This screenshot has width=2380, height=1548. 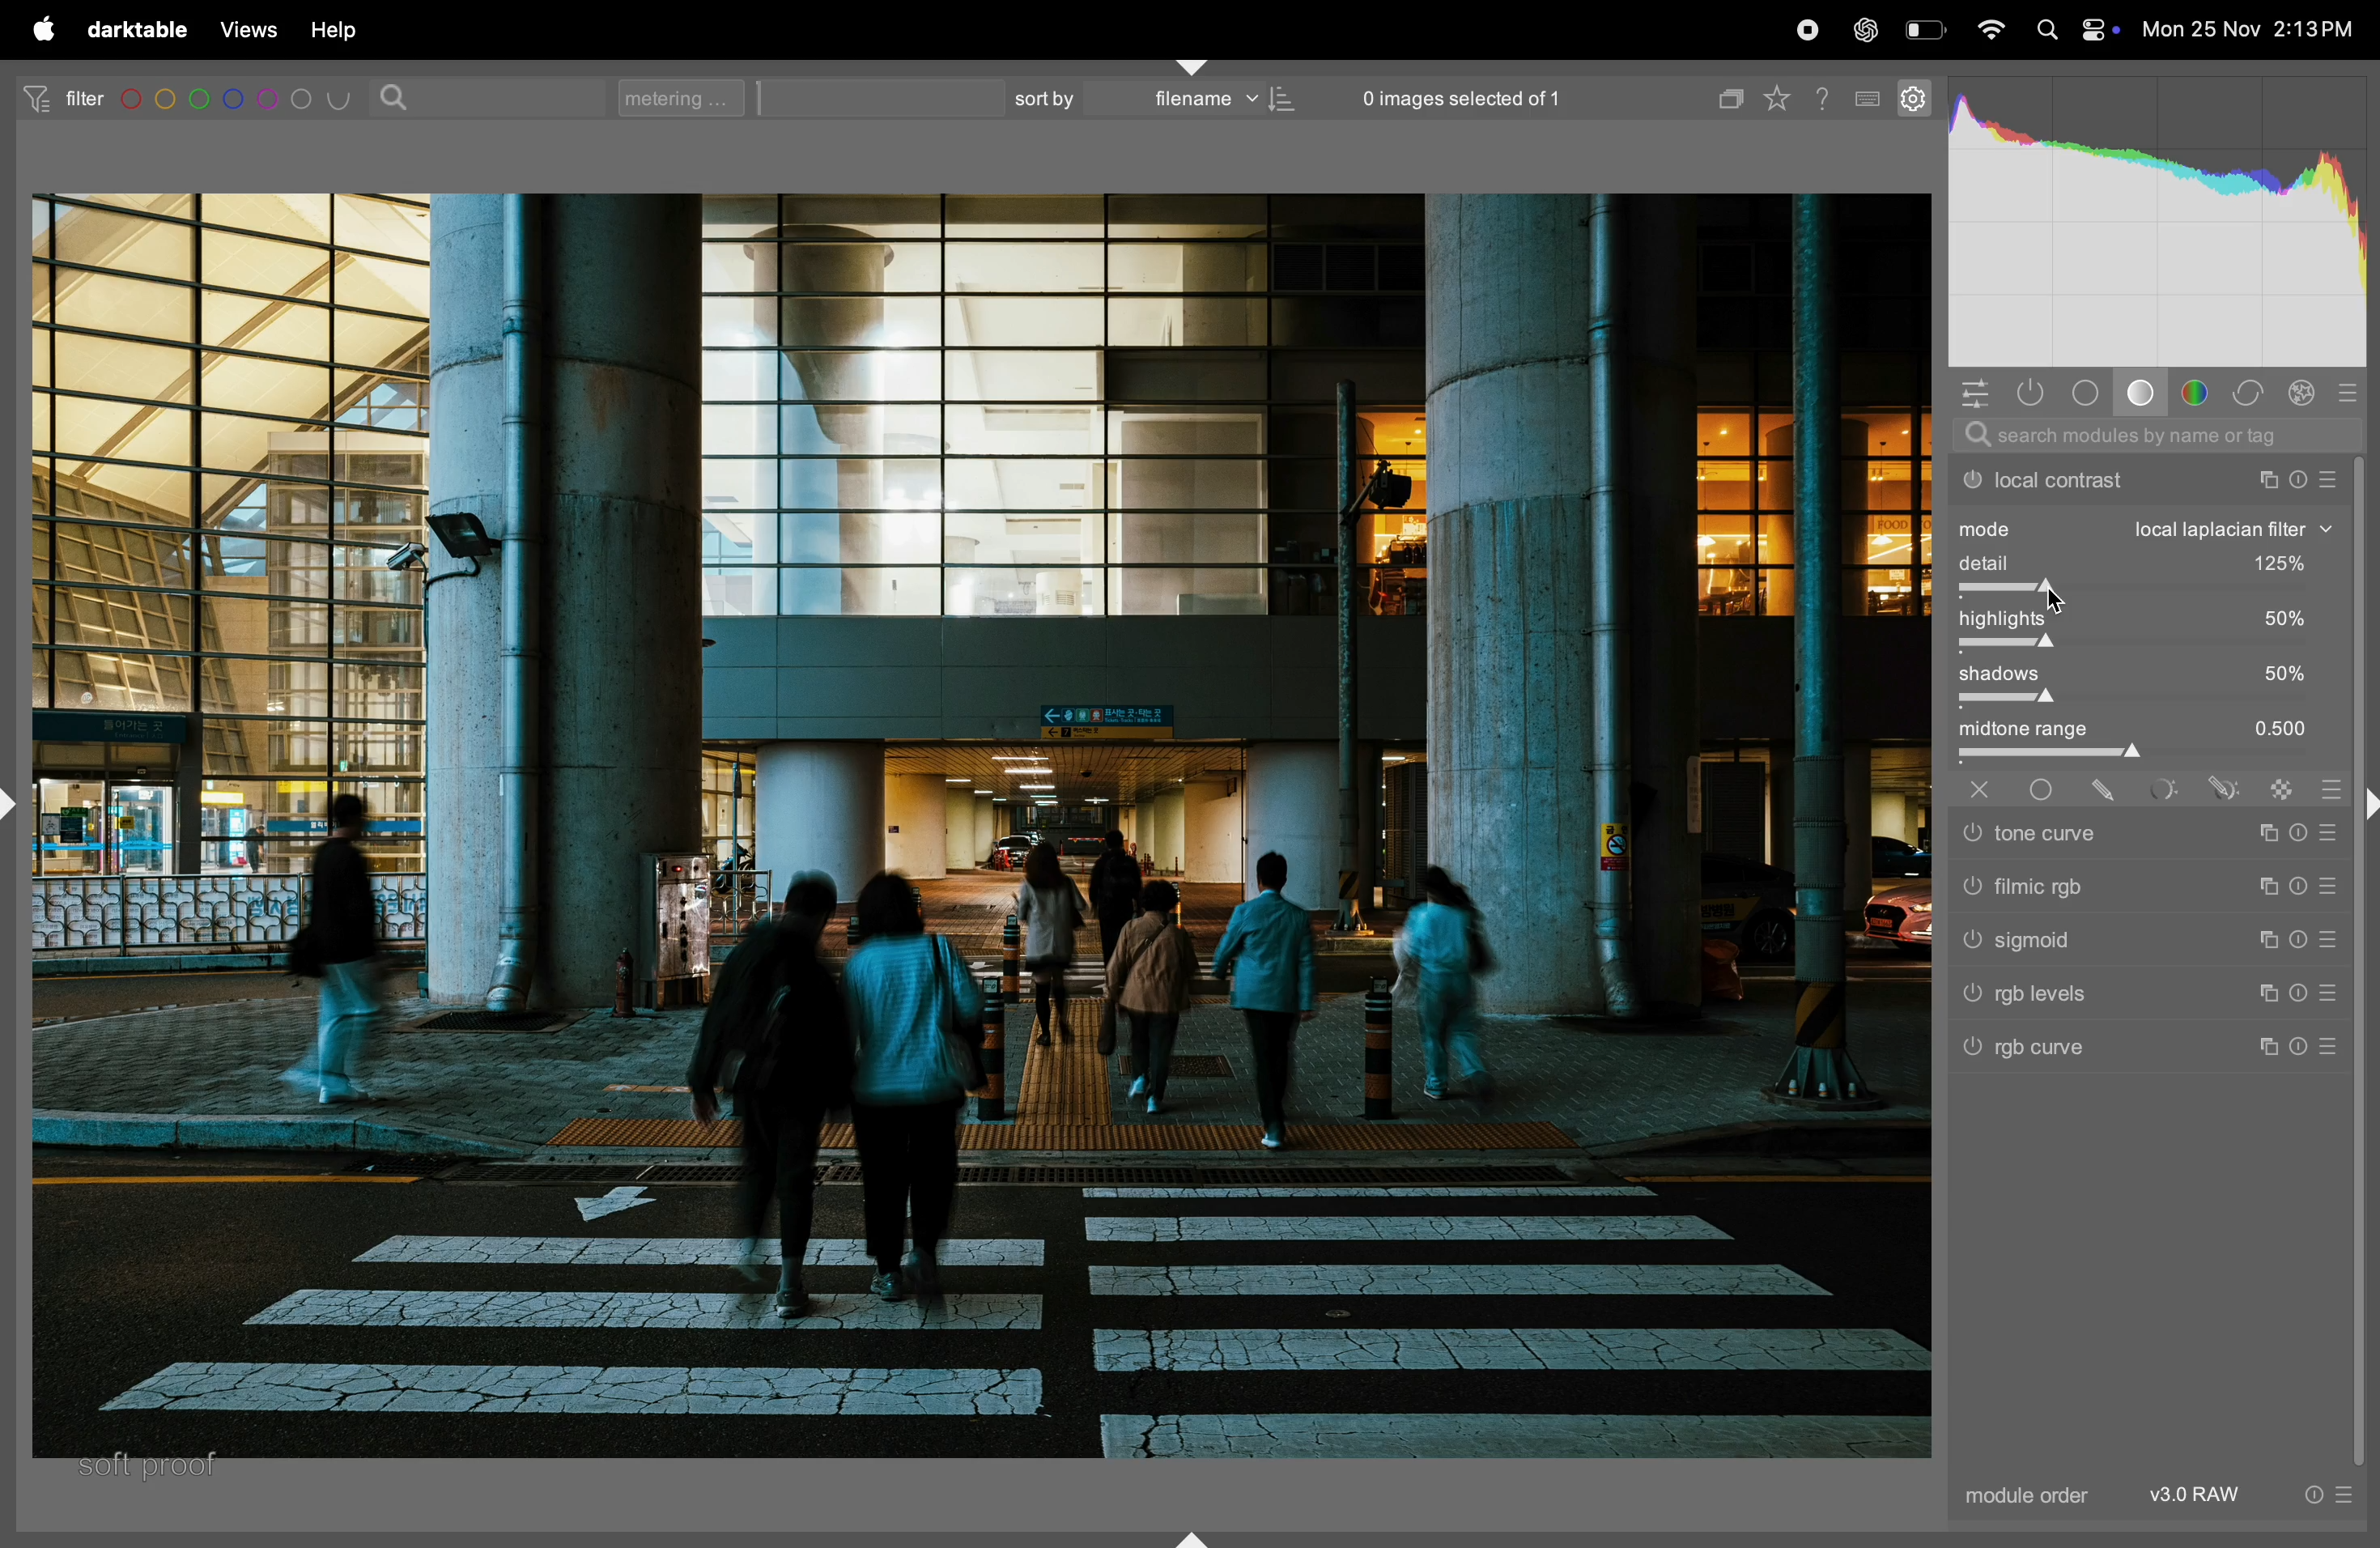 What do you see at coordinates (2223, 791) in the screenshot?
I see `drawn & parametric mask` at bounding box center [2223, 791].